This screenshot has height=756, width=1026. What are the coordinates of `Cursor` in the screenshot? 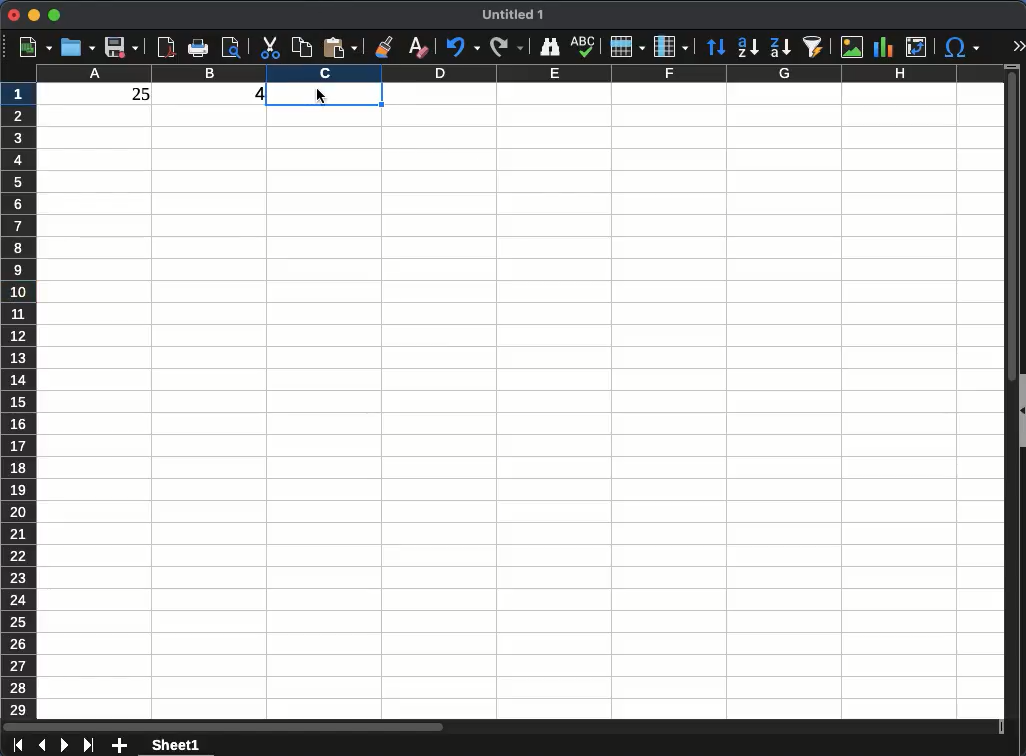 It's located at (325, 102).